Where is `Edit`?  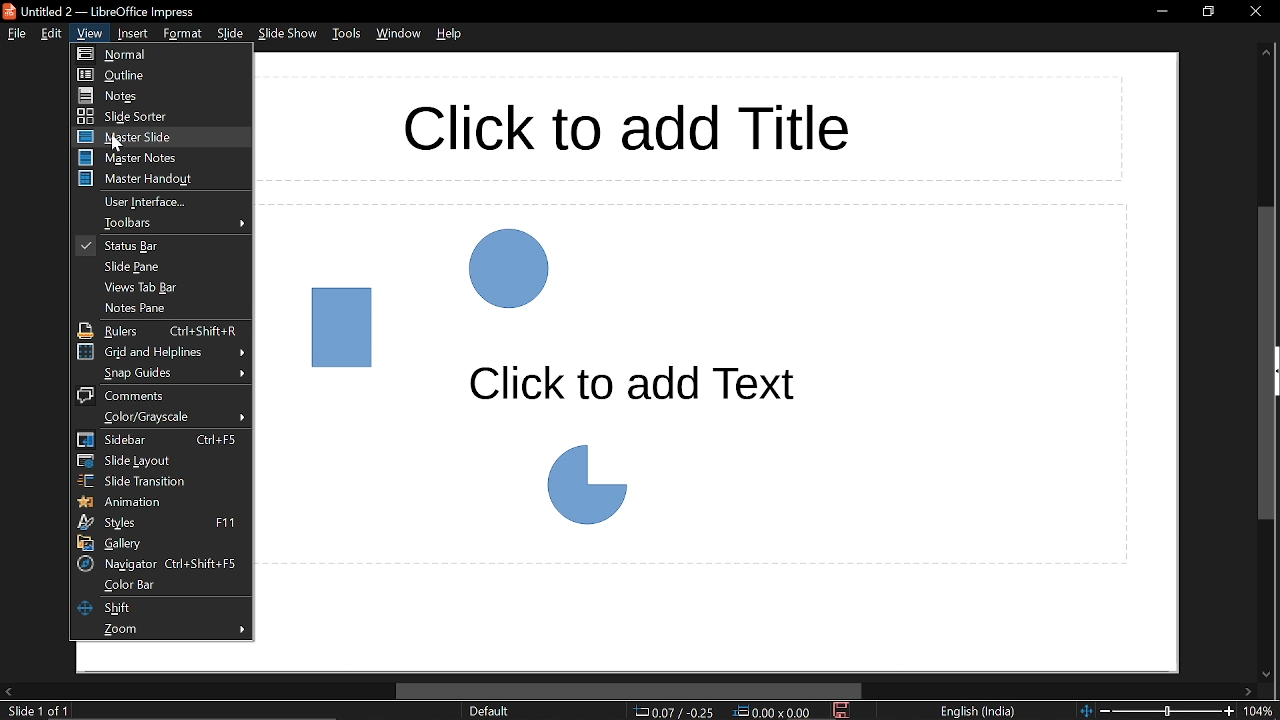 Edit is located at coordinates (52, 34).